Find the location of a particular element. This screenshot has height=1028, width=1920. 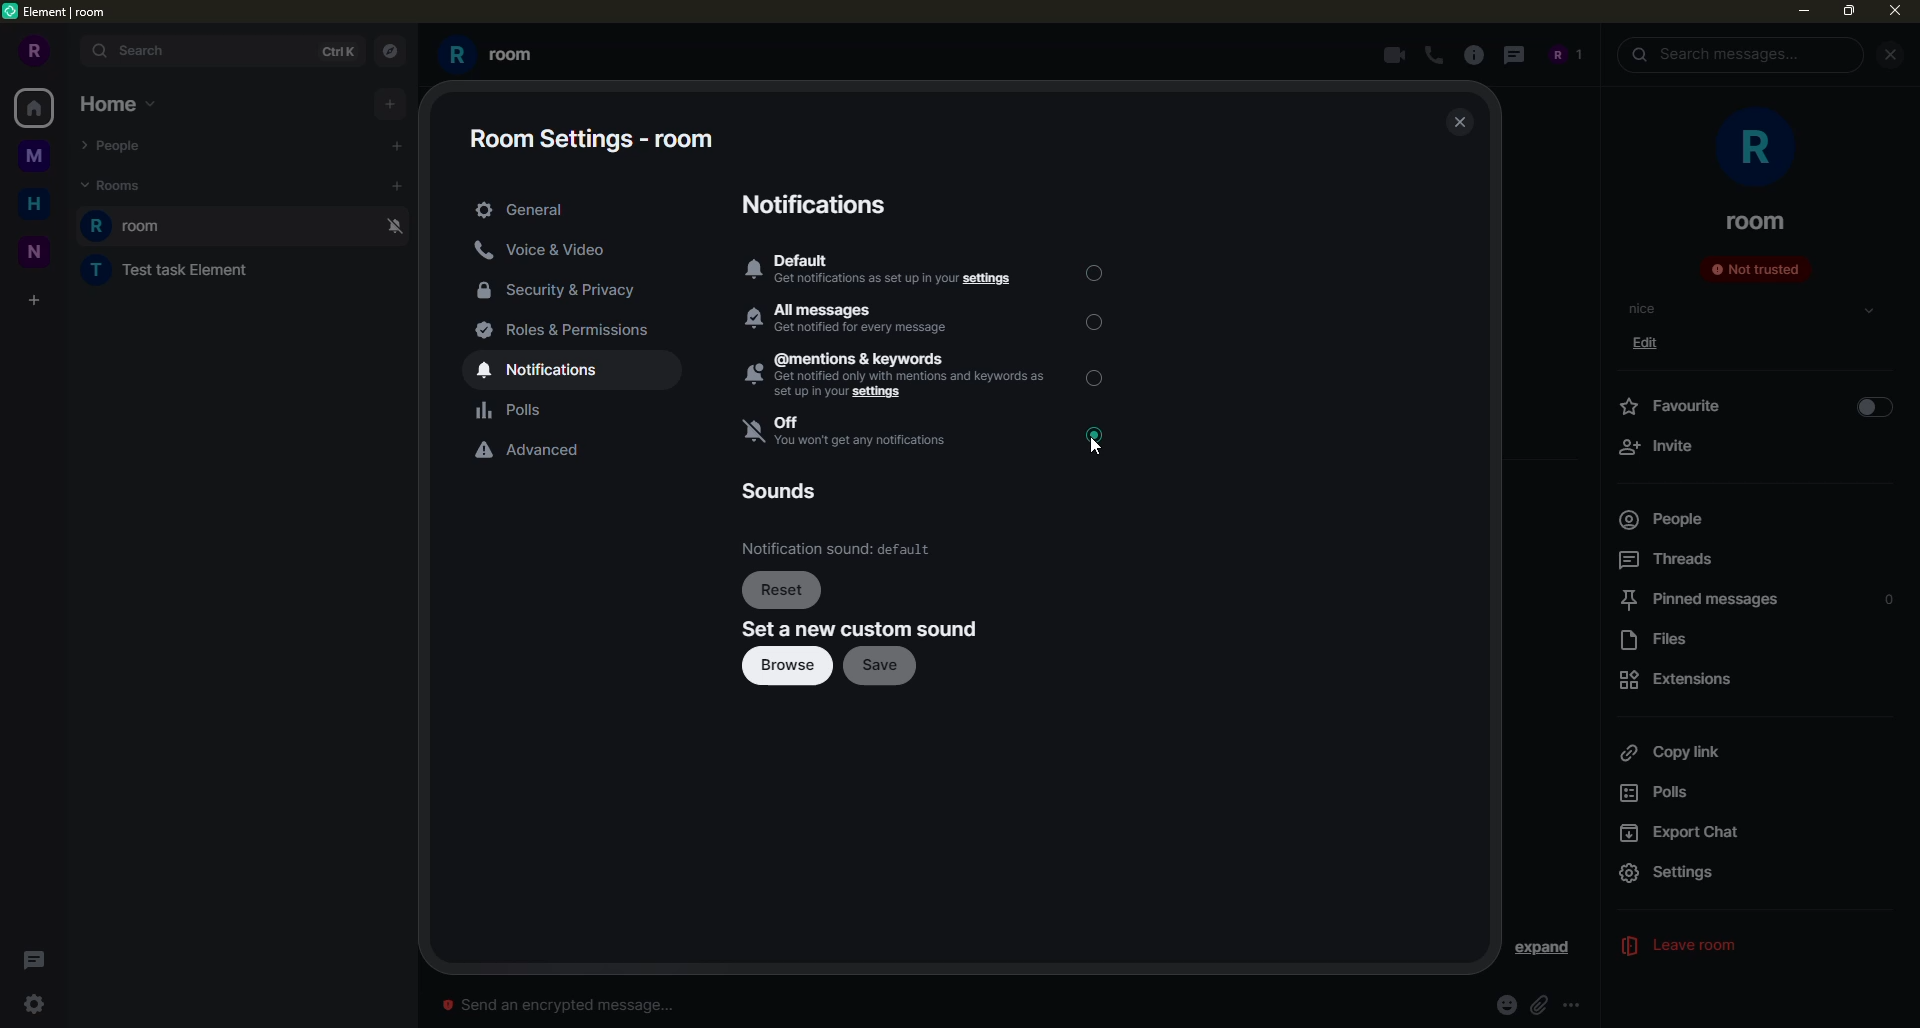

favorite is located at coordinates (1679, 406).